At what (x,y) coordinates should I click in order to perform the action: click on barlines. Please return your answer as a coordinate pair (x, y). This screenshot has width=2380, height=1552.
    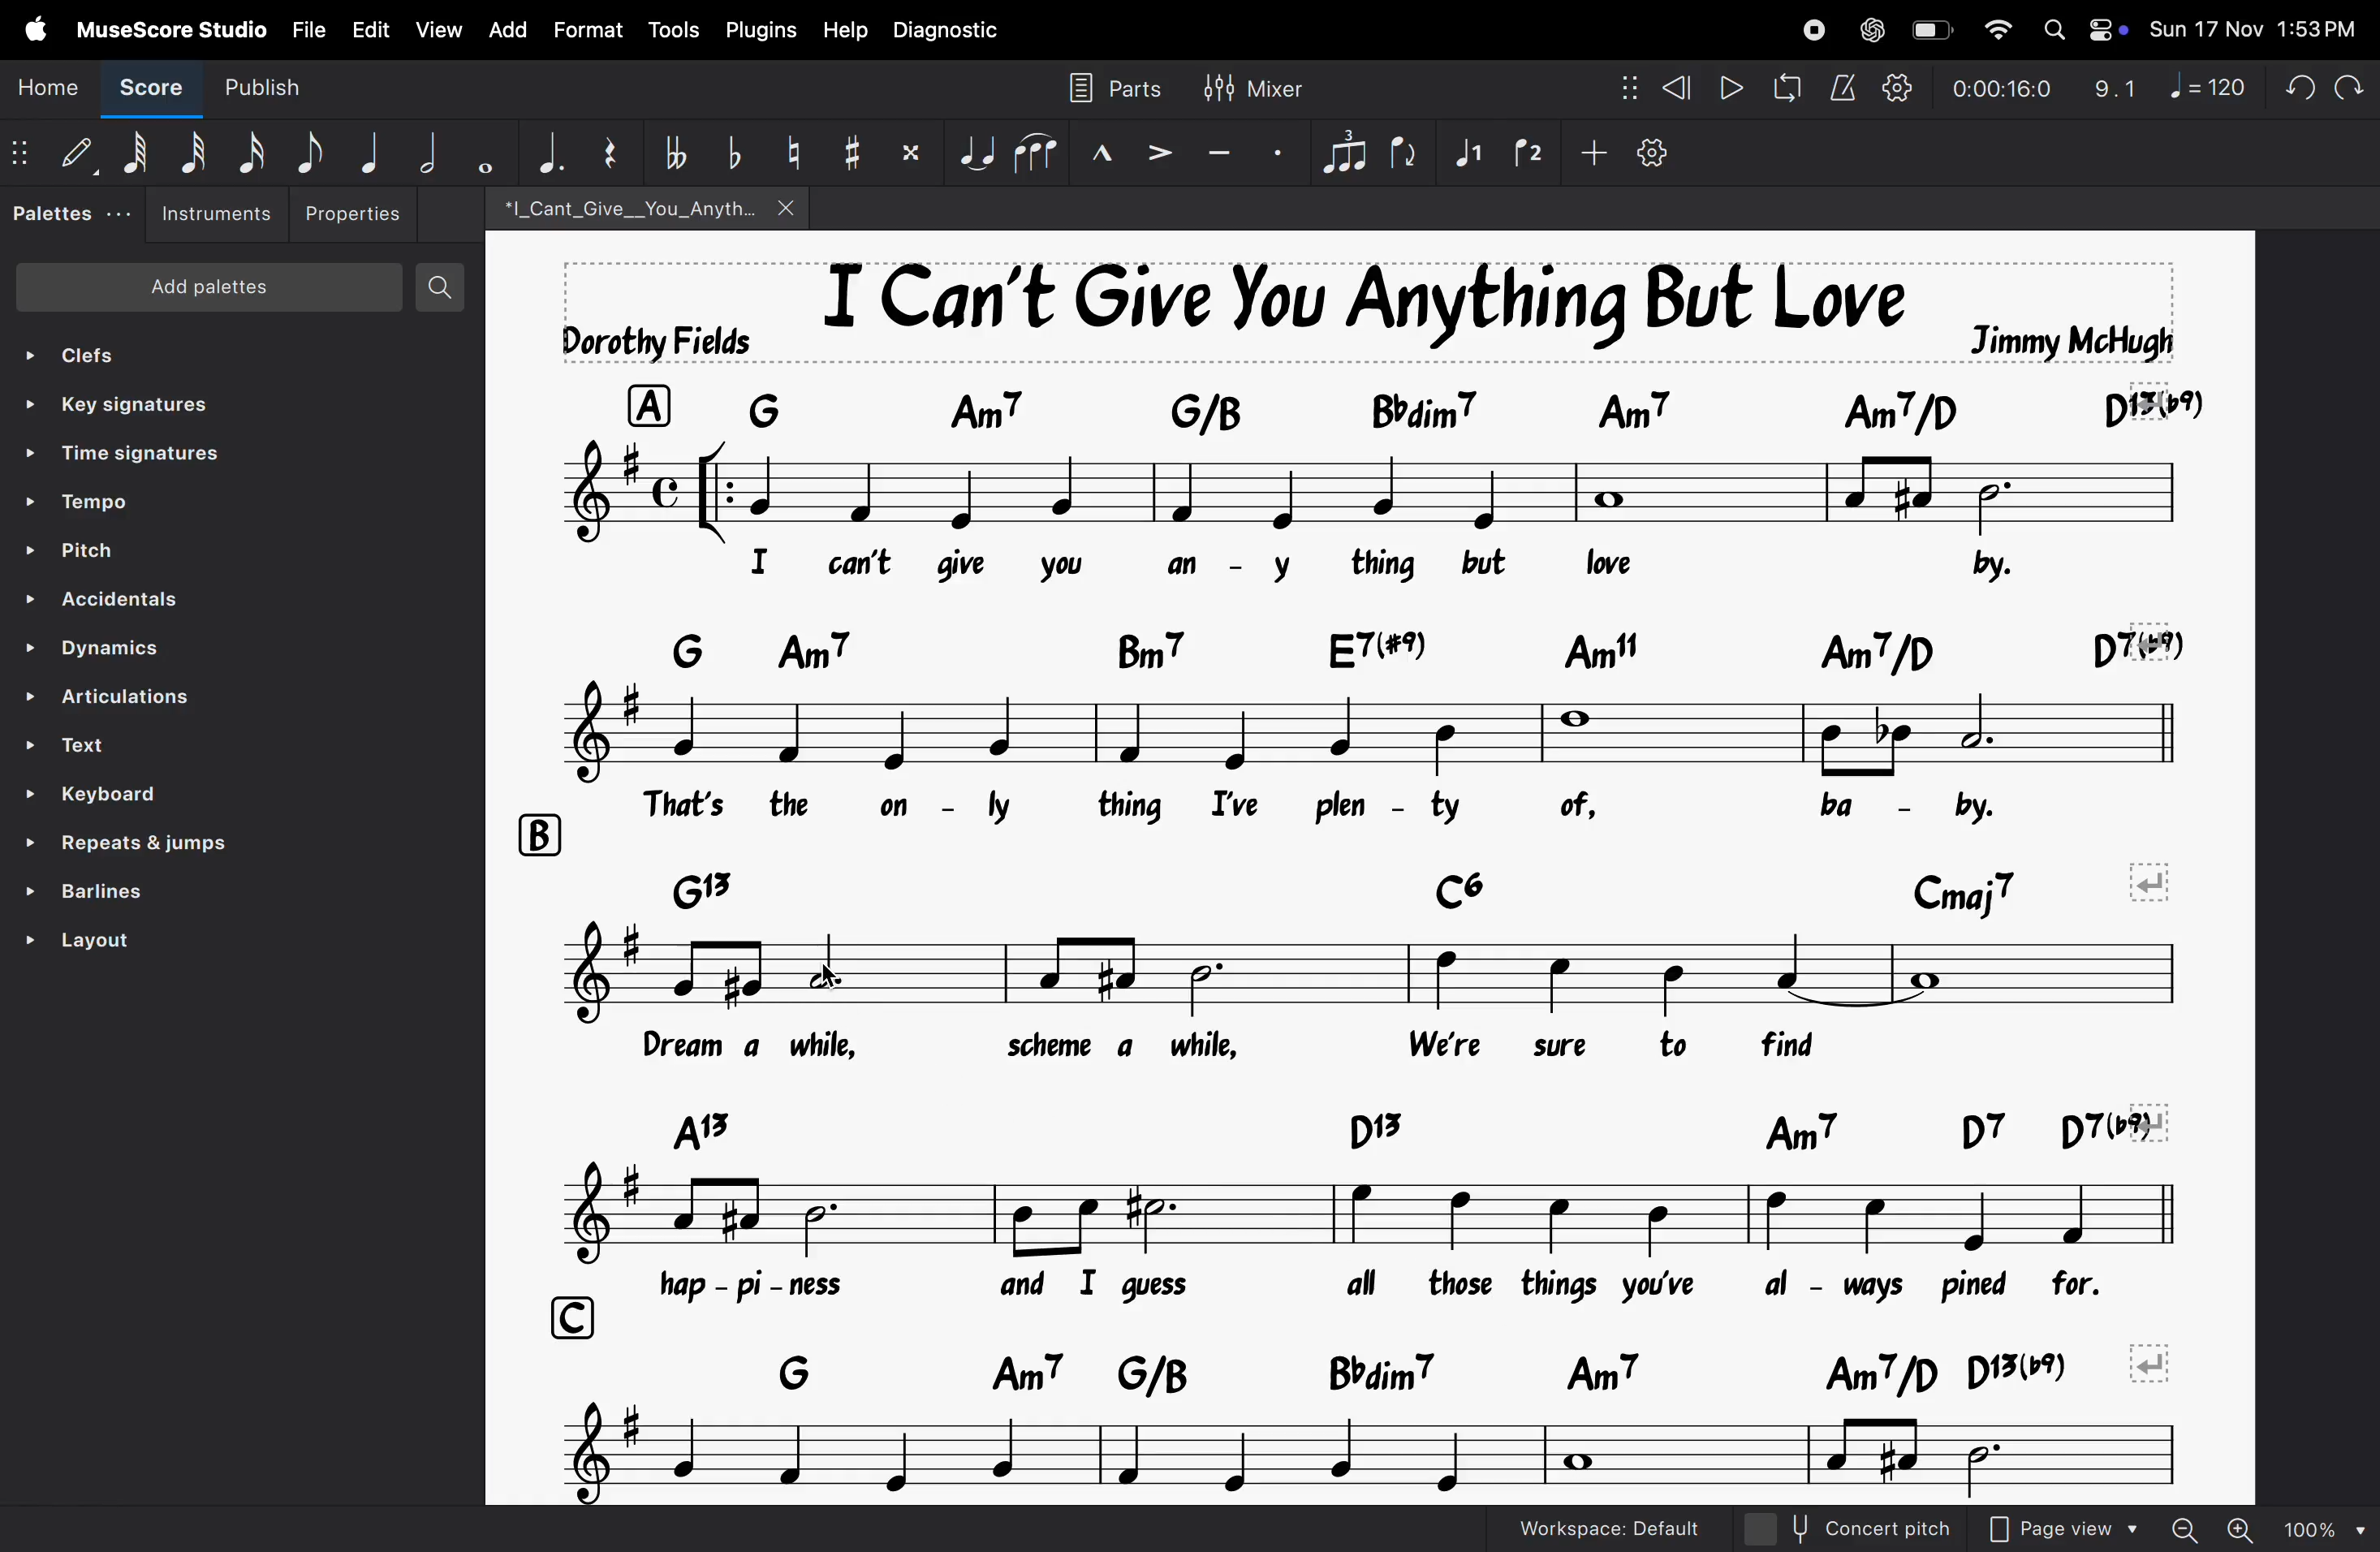
    Looking at the image, I should click on (88, 892).